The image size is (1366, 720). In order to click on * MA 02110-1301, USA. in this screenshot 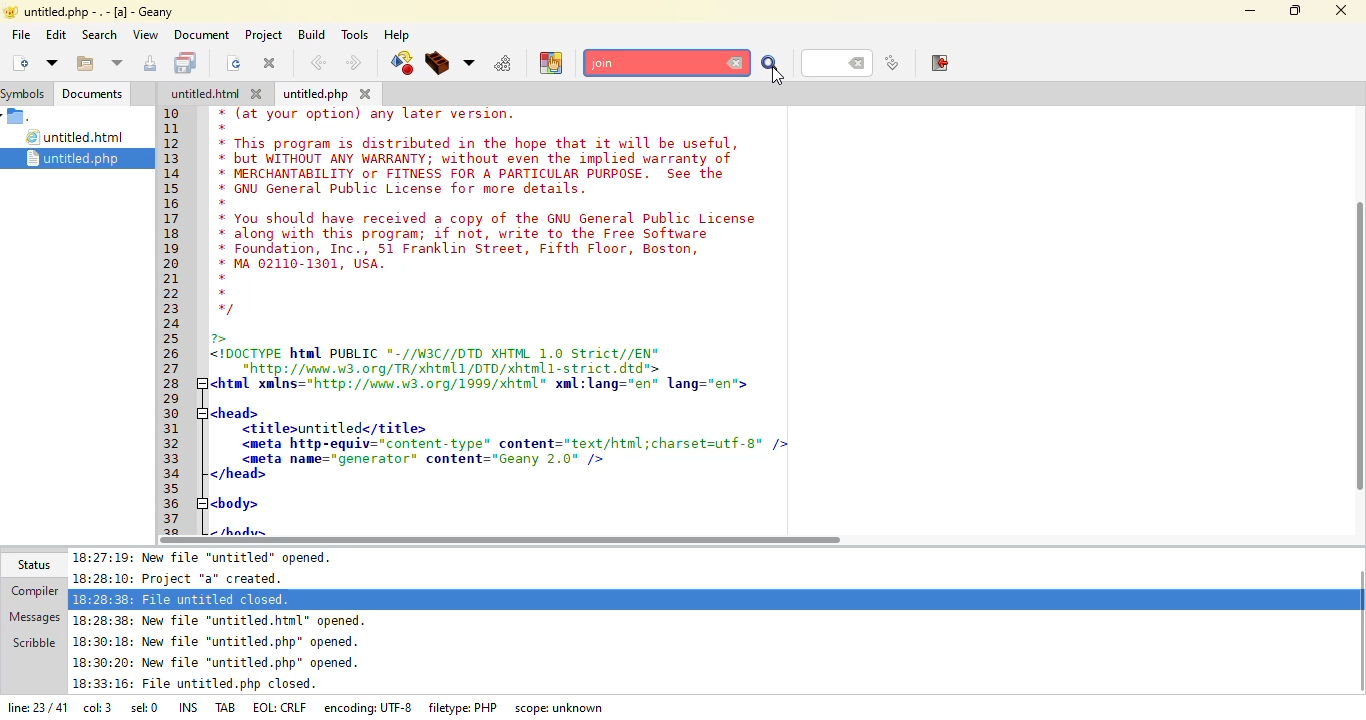, I will do `click(300, 264)`.